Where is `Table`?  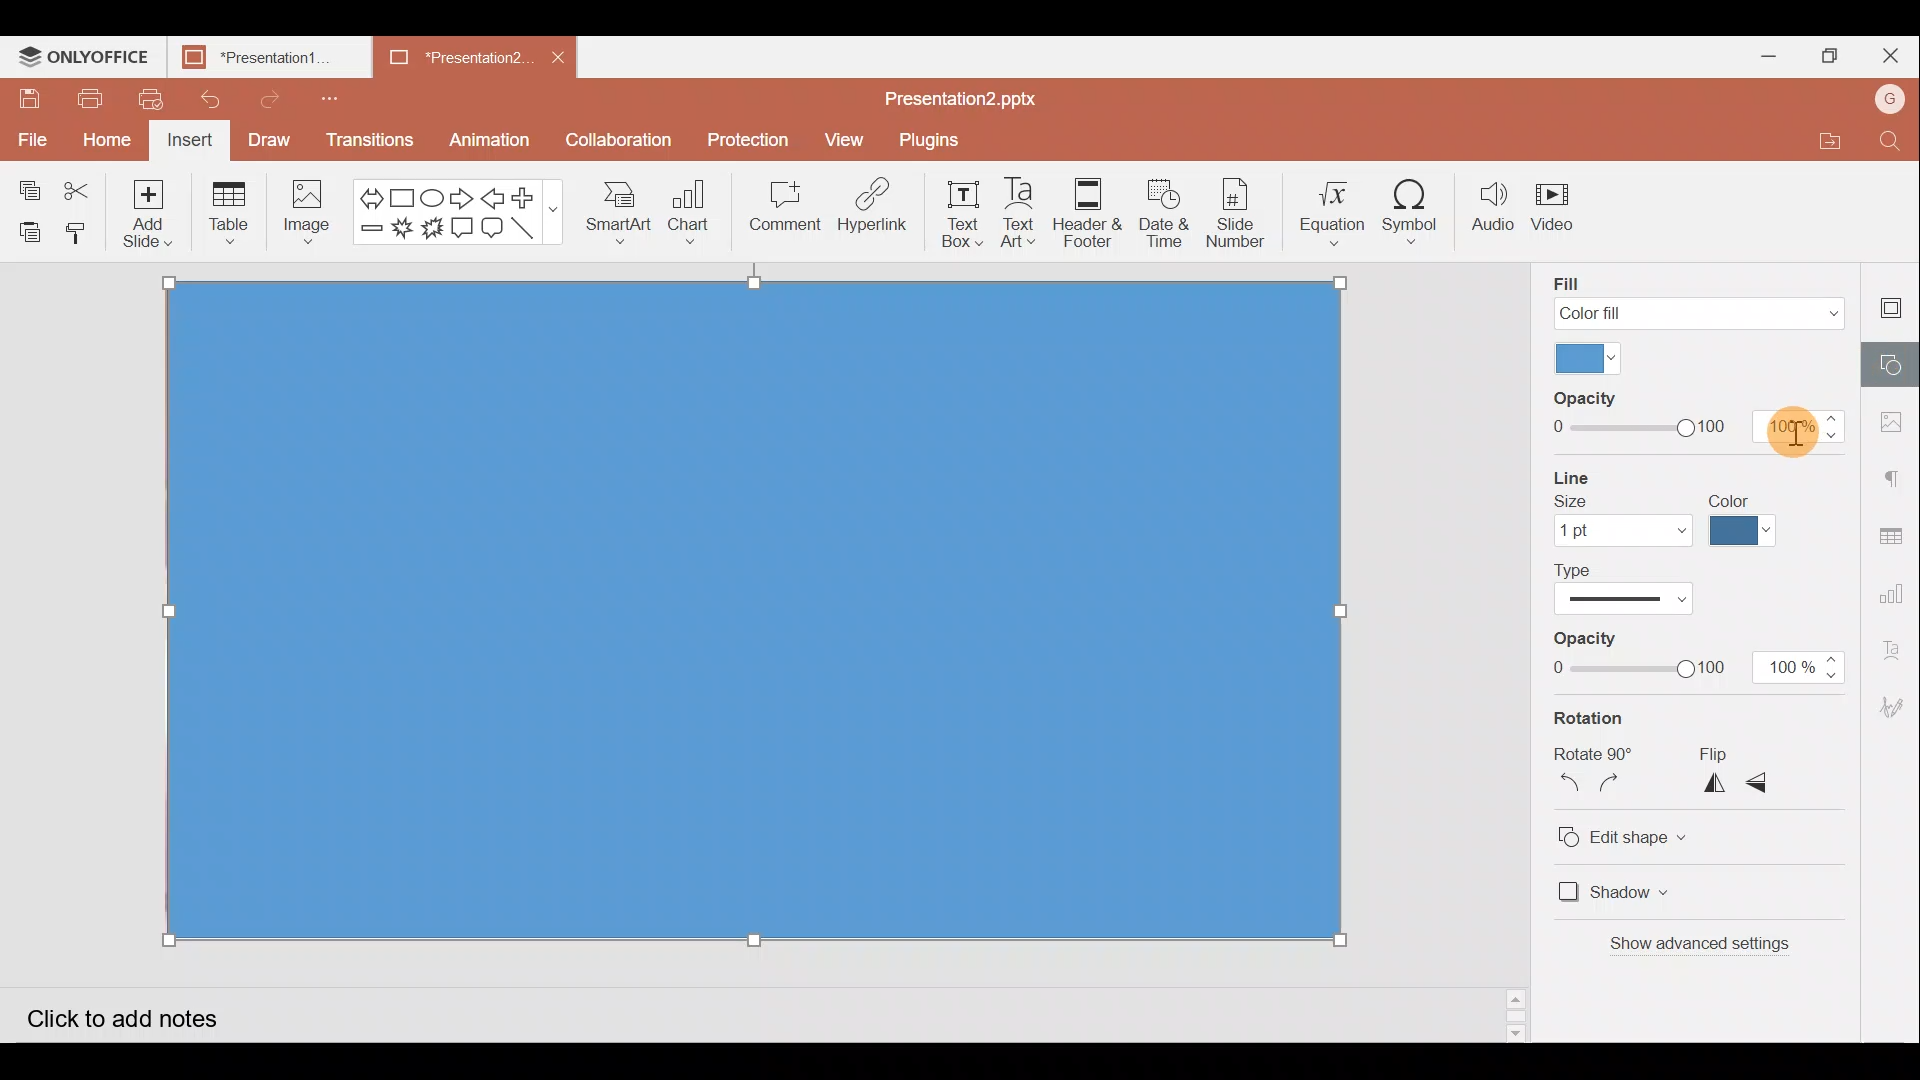 Table is located at coordinates (234, 211).